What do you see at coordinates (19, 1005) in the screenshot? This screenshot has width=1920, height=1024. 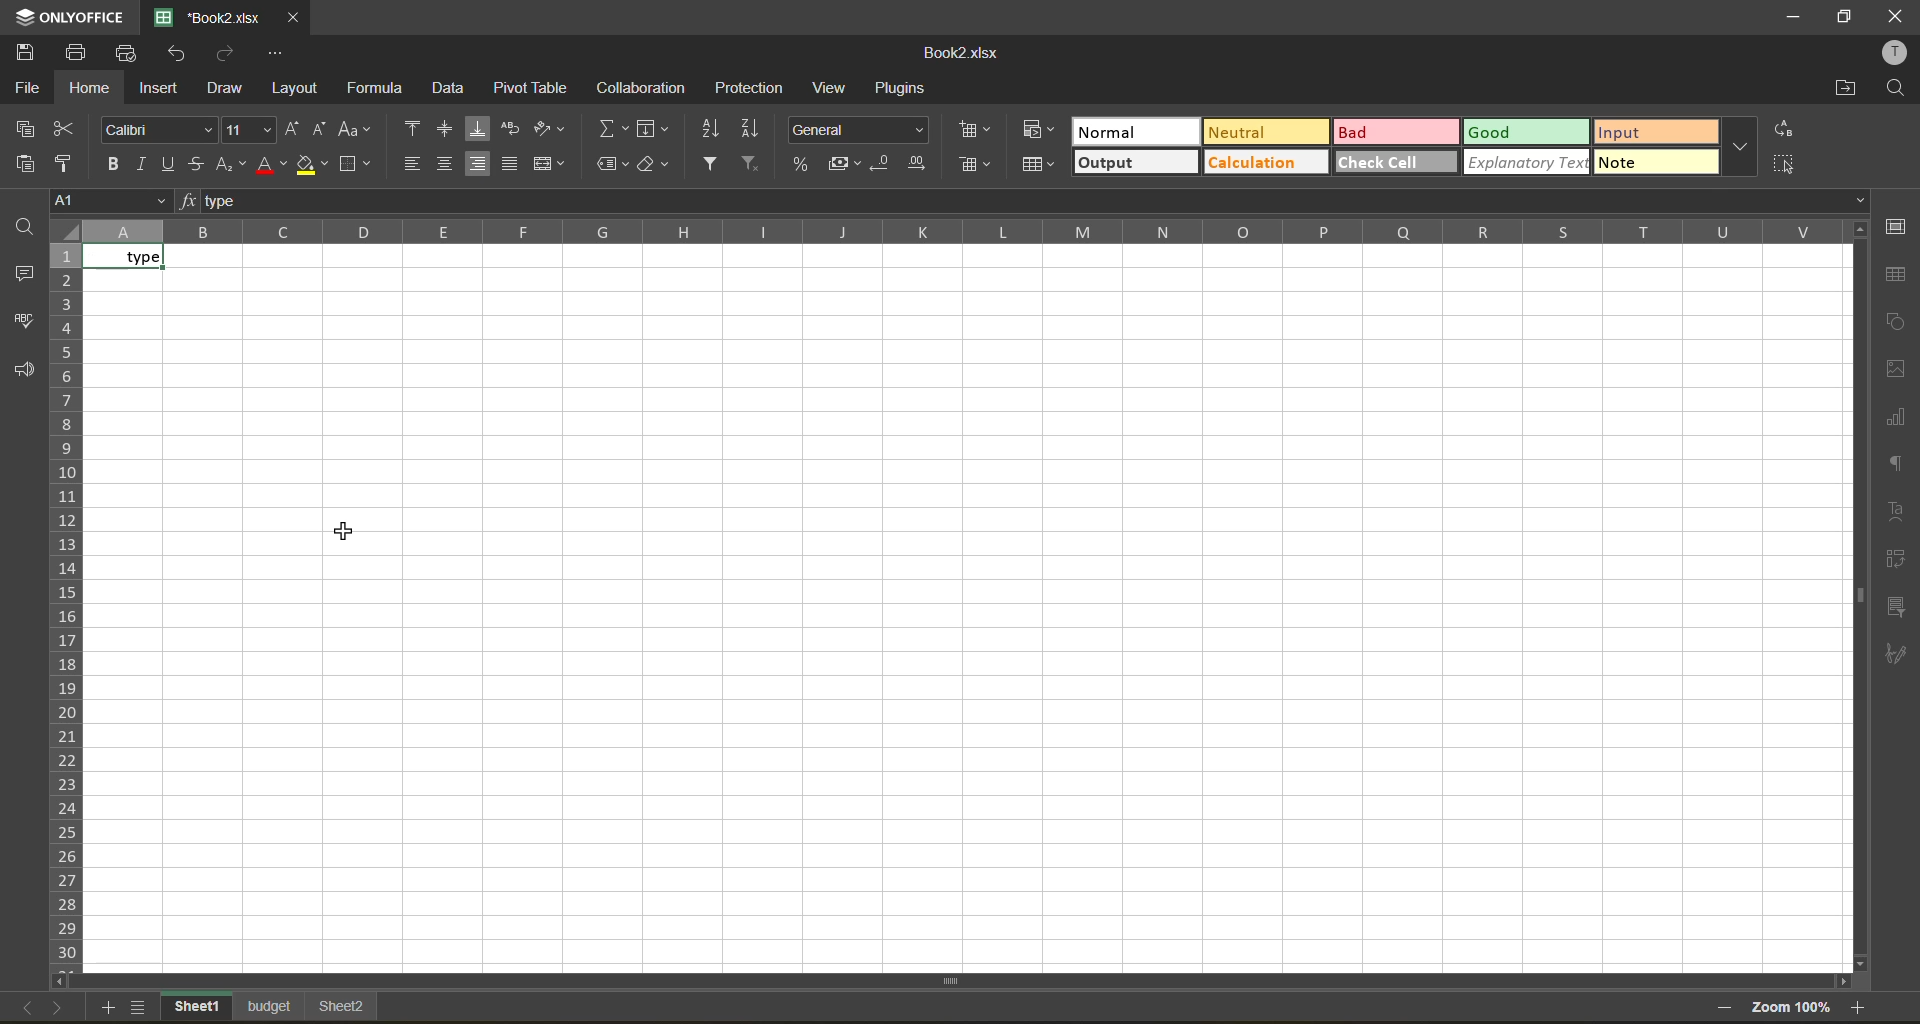 I see `previous` at bounding box center [19, 1005].